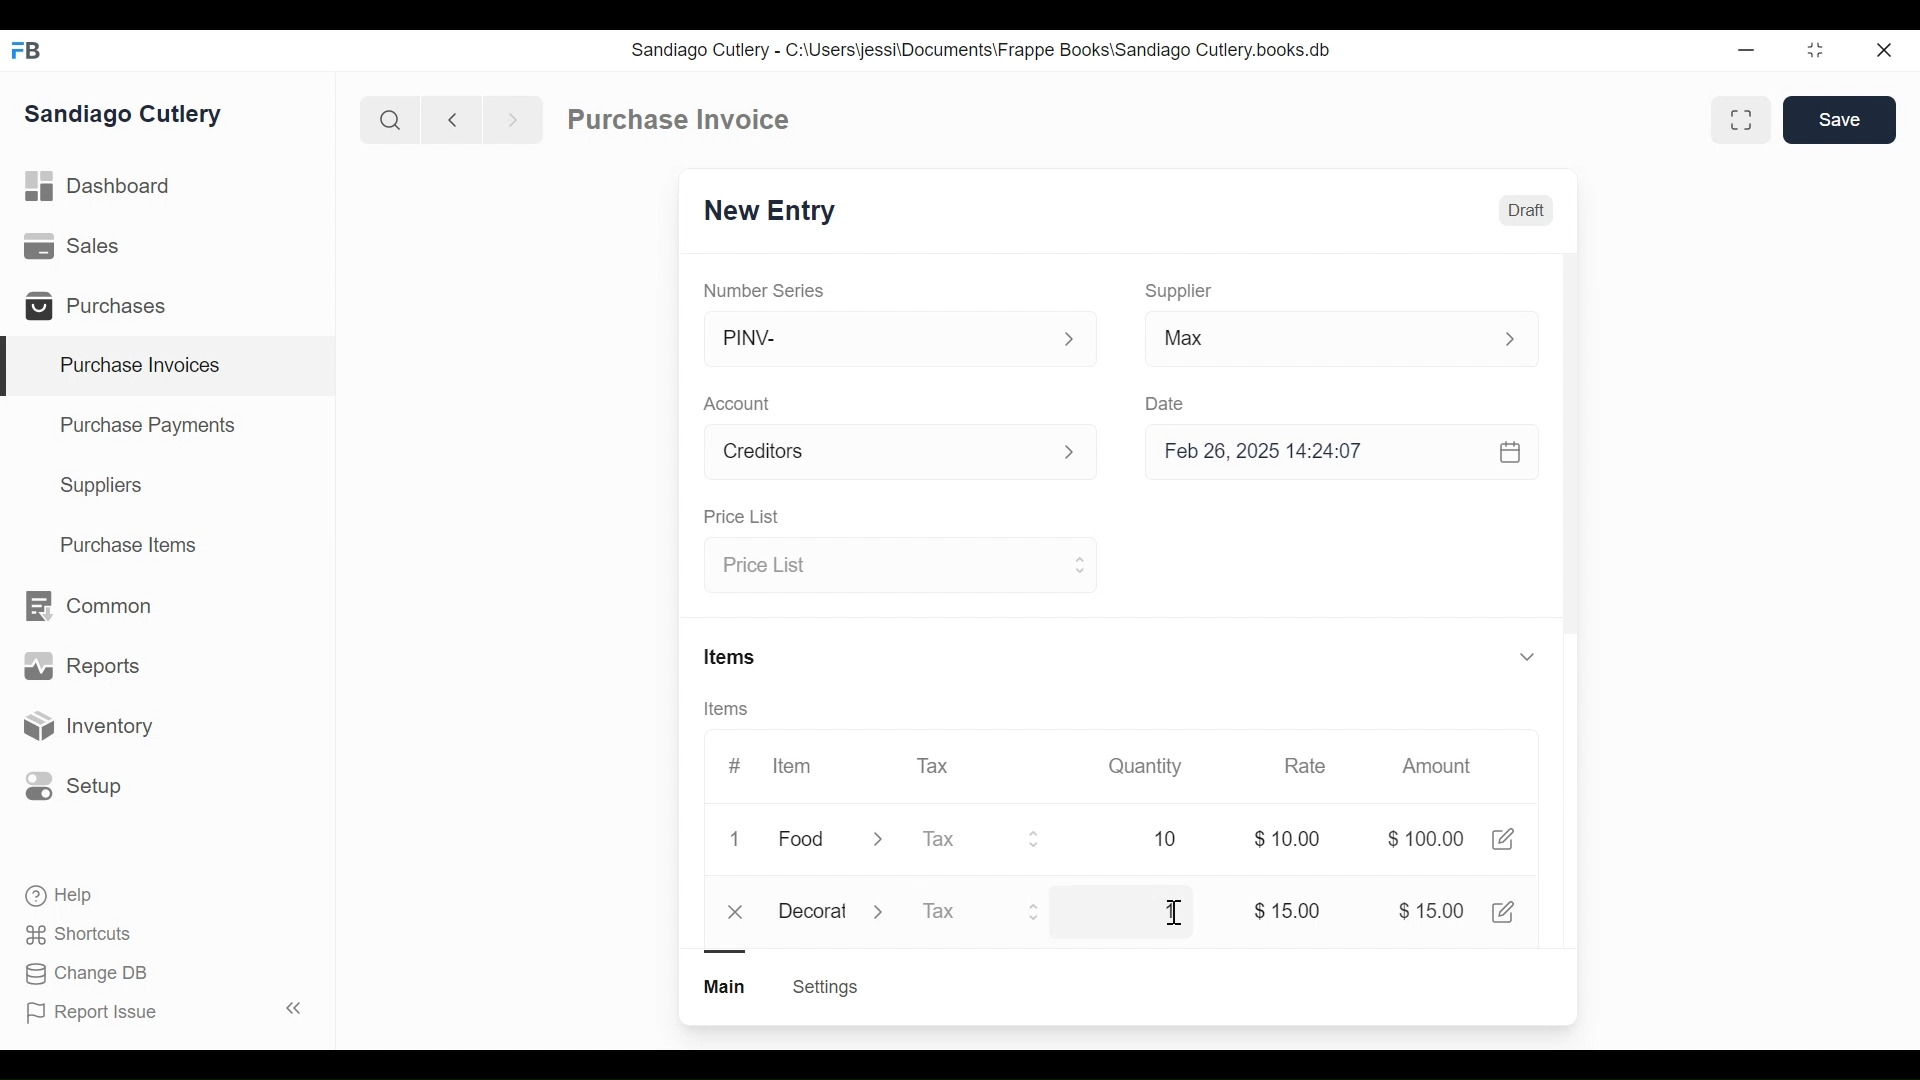 Image resolution: width=1920 pixels, height=1080 pixels. What do you see at coordinates (390, 119) in the screenshot?
I see `Search` at bounding box center [390, 119].